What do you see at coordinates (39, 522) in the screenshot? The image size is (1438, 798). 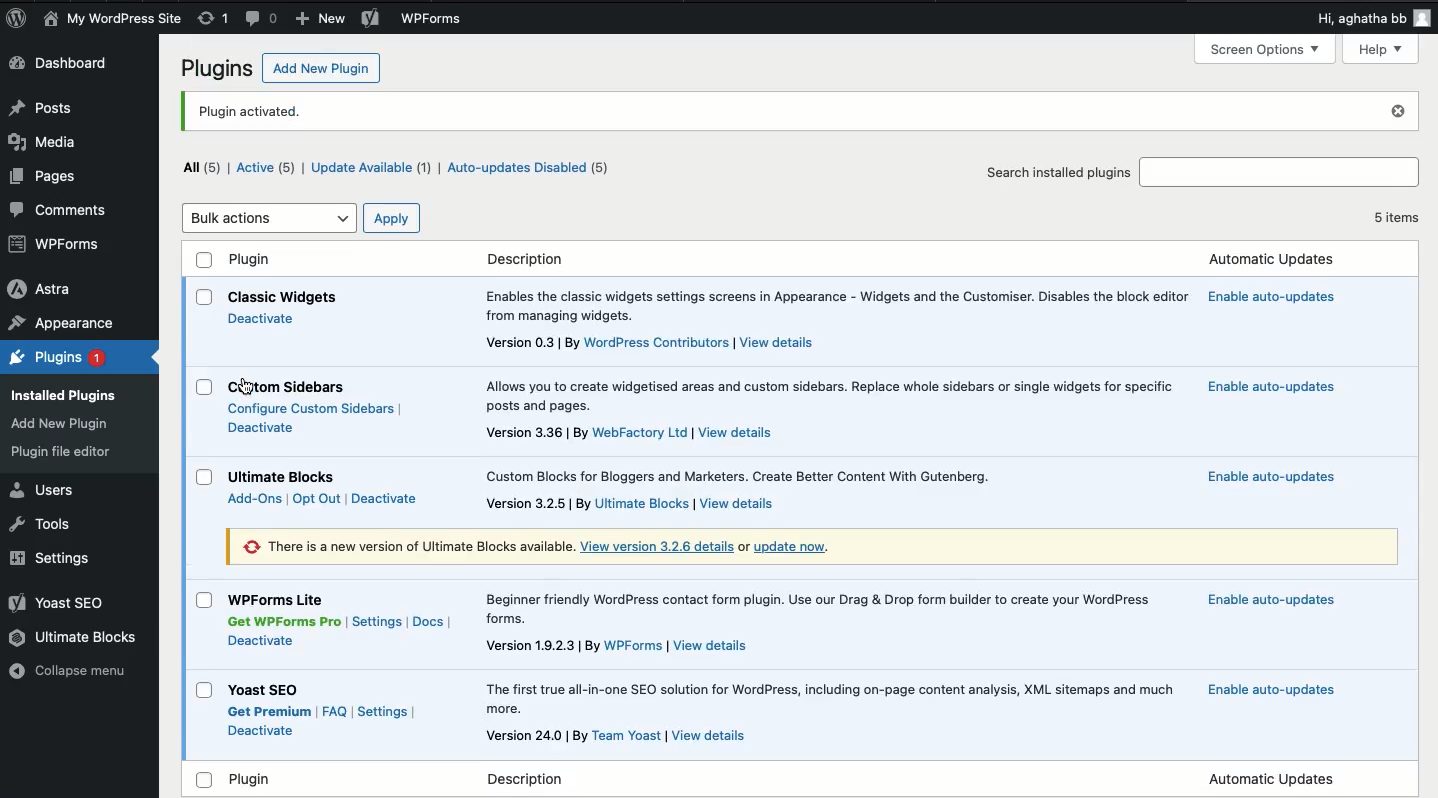 I see `Tools` at bounding box center [39, 522].